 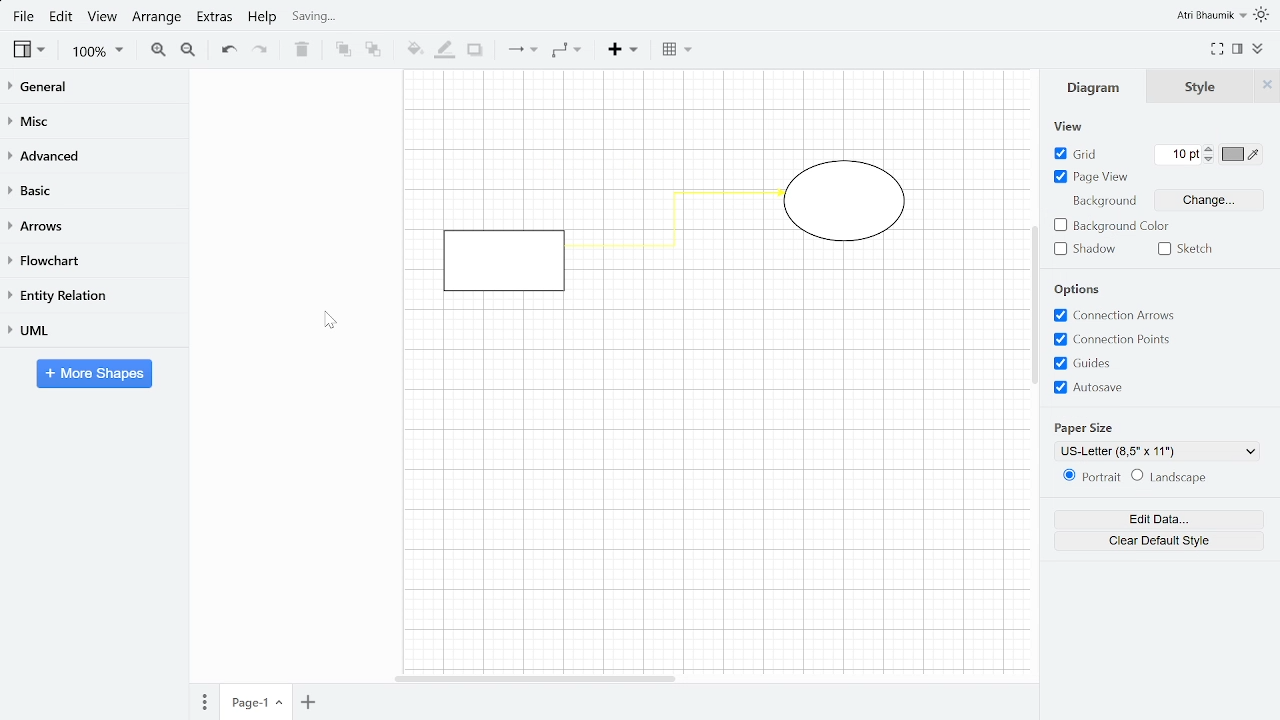 I want to click on Extras, so click(x=214, y=20).